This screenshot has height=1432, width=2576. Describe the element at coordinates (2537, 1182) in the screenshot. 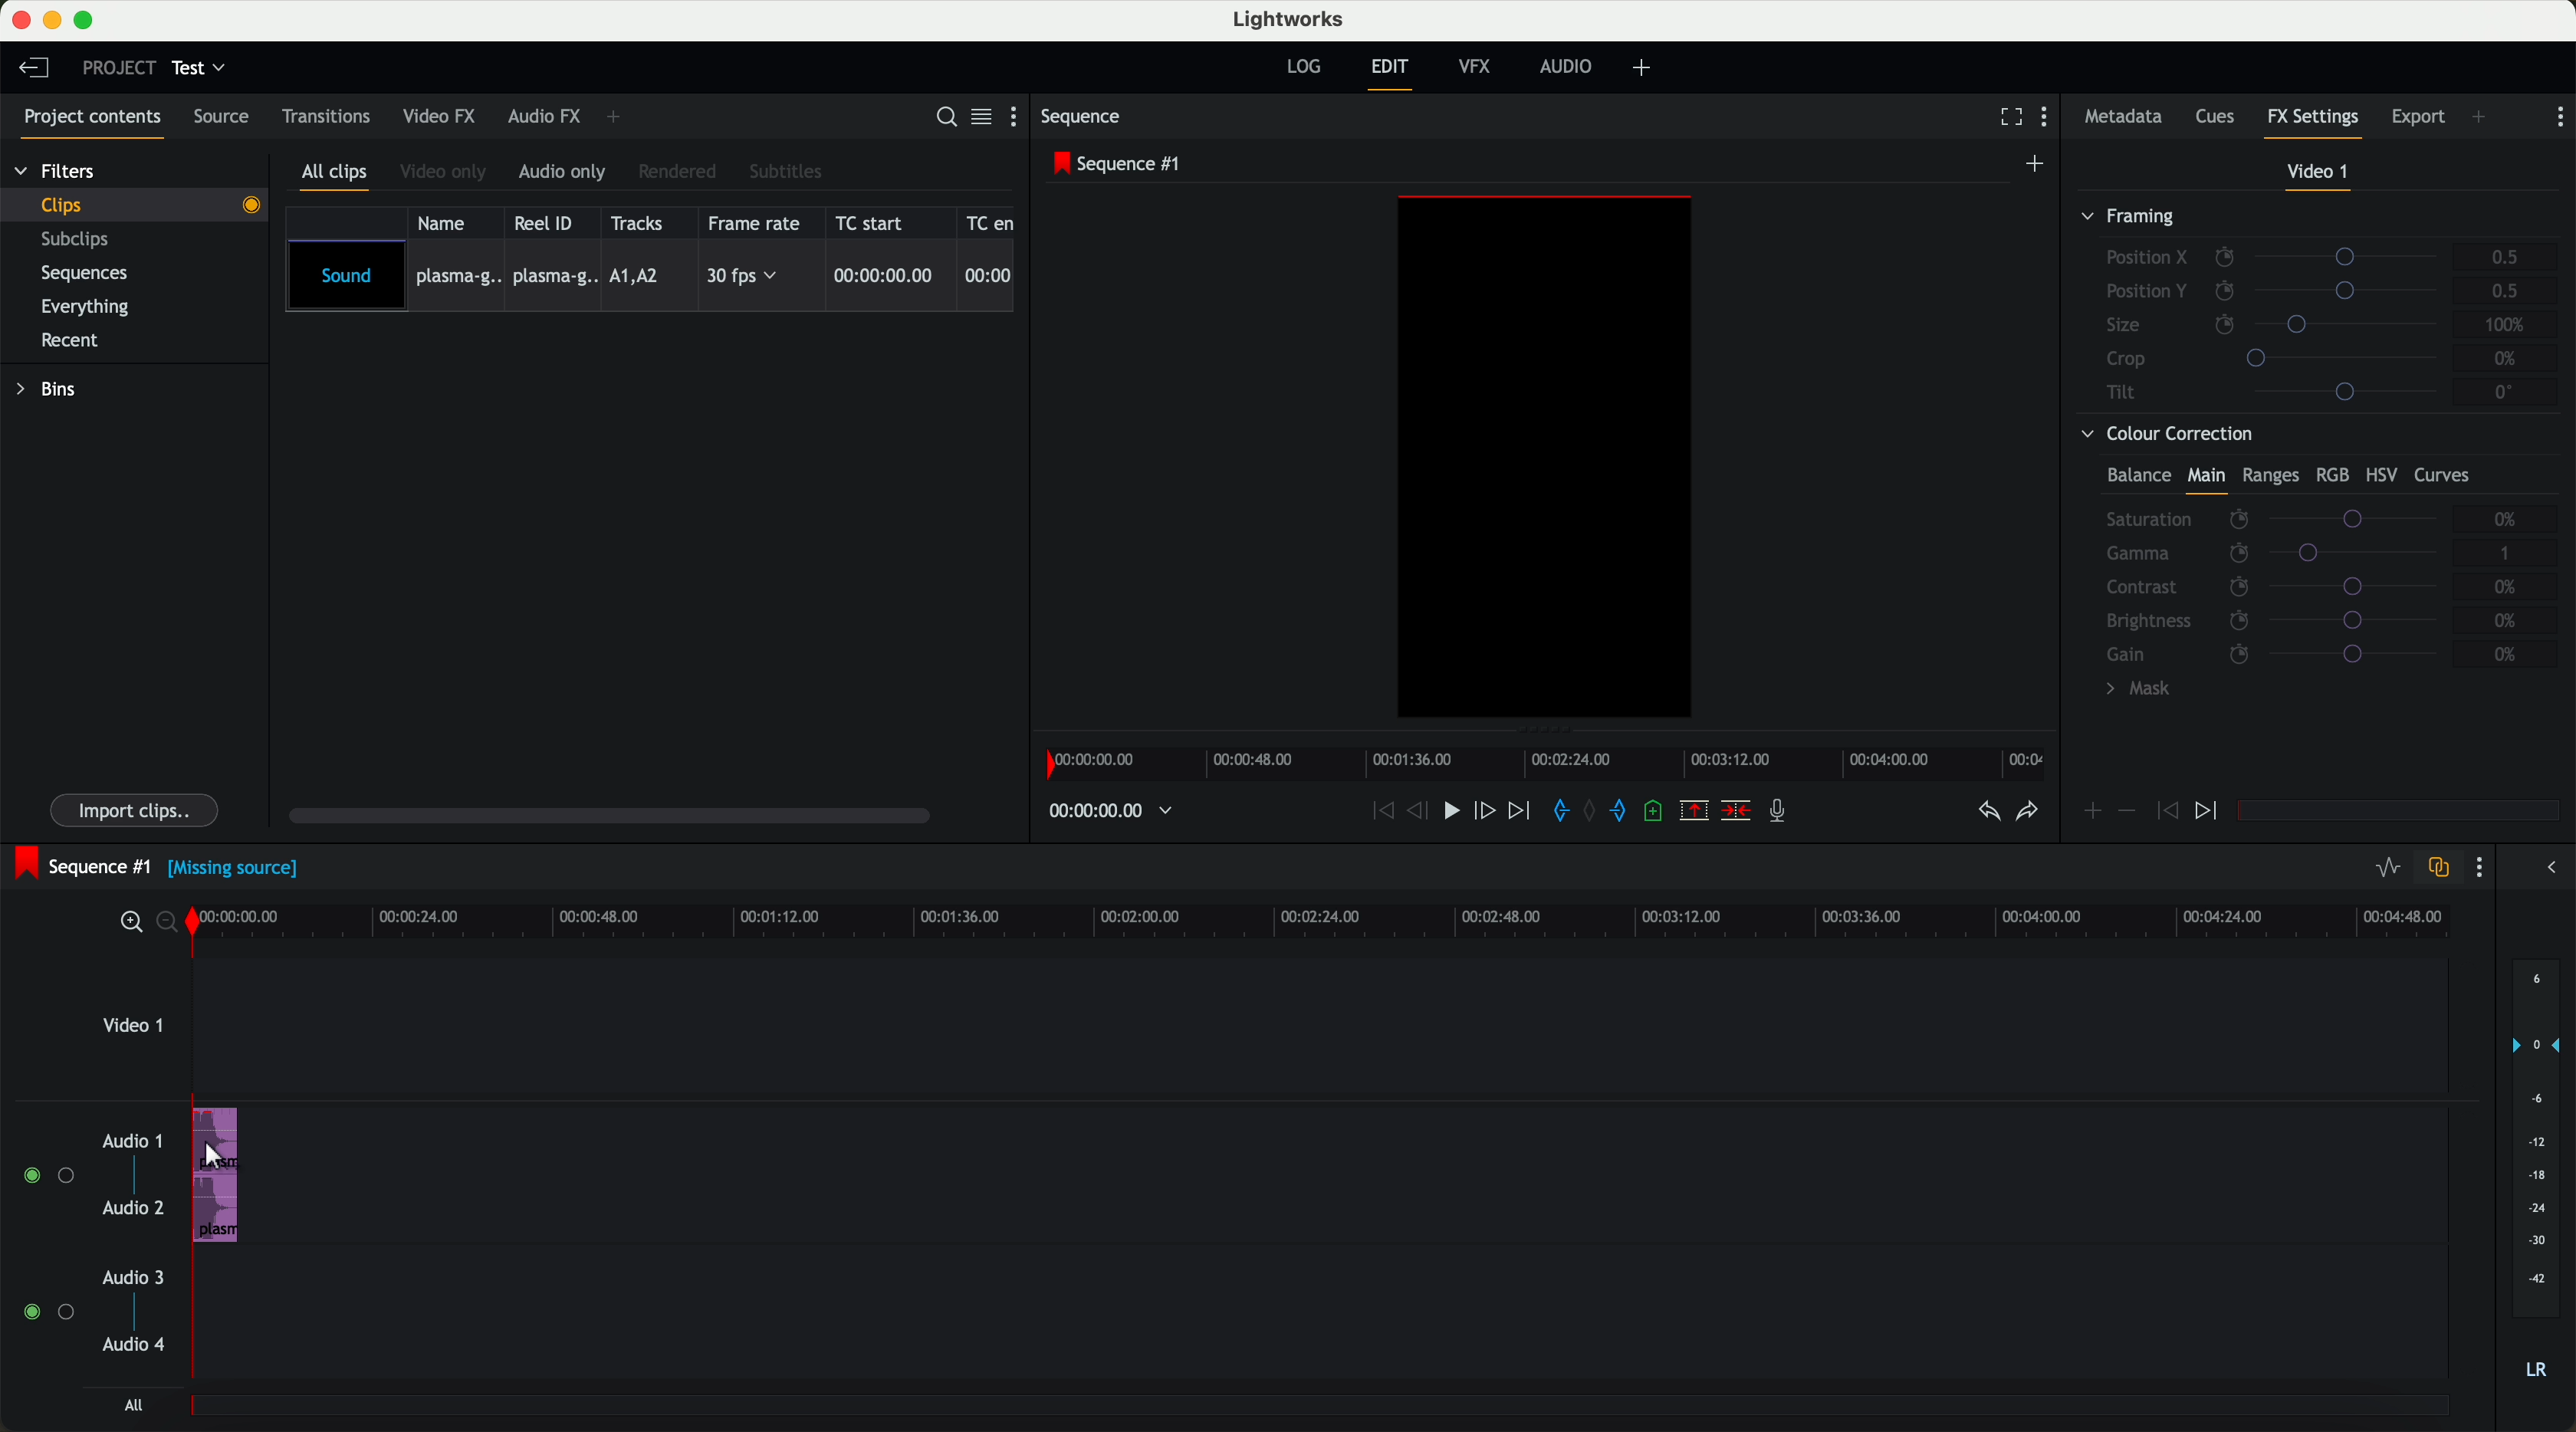

I see `audio output level` at that location.